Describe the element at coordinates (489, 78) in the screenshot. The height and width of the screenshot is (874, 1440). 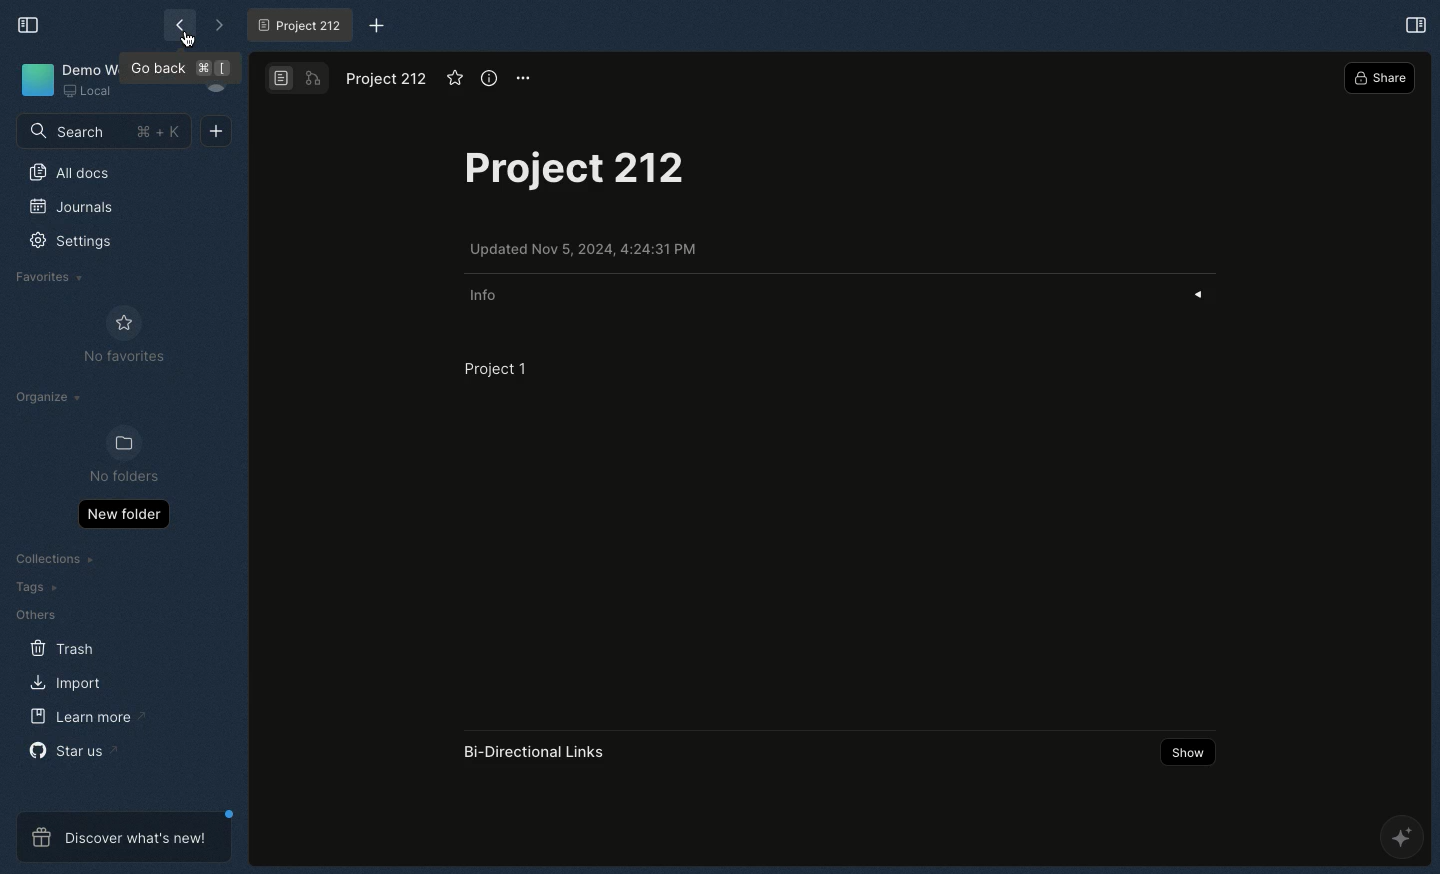
I see `More info` at that location.